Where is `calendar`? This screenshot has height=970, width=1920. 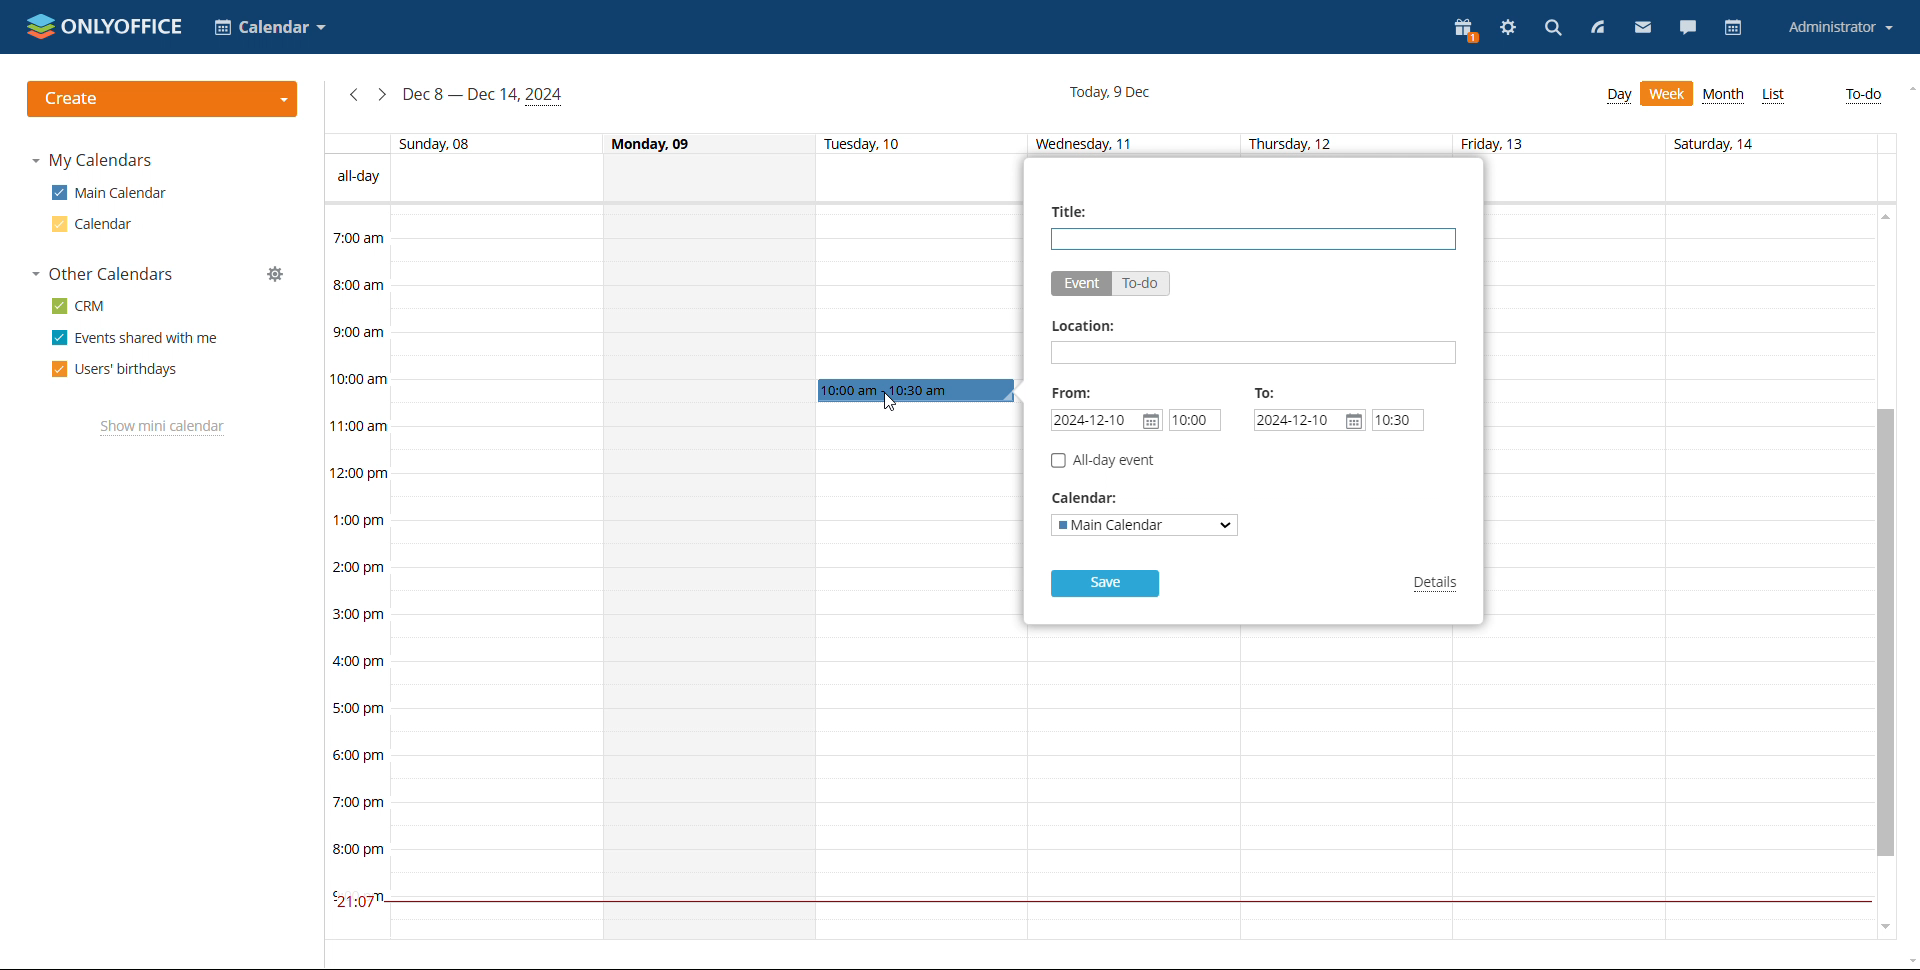 calendar is located at coordinates (89, 224).